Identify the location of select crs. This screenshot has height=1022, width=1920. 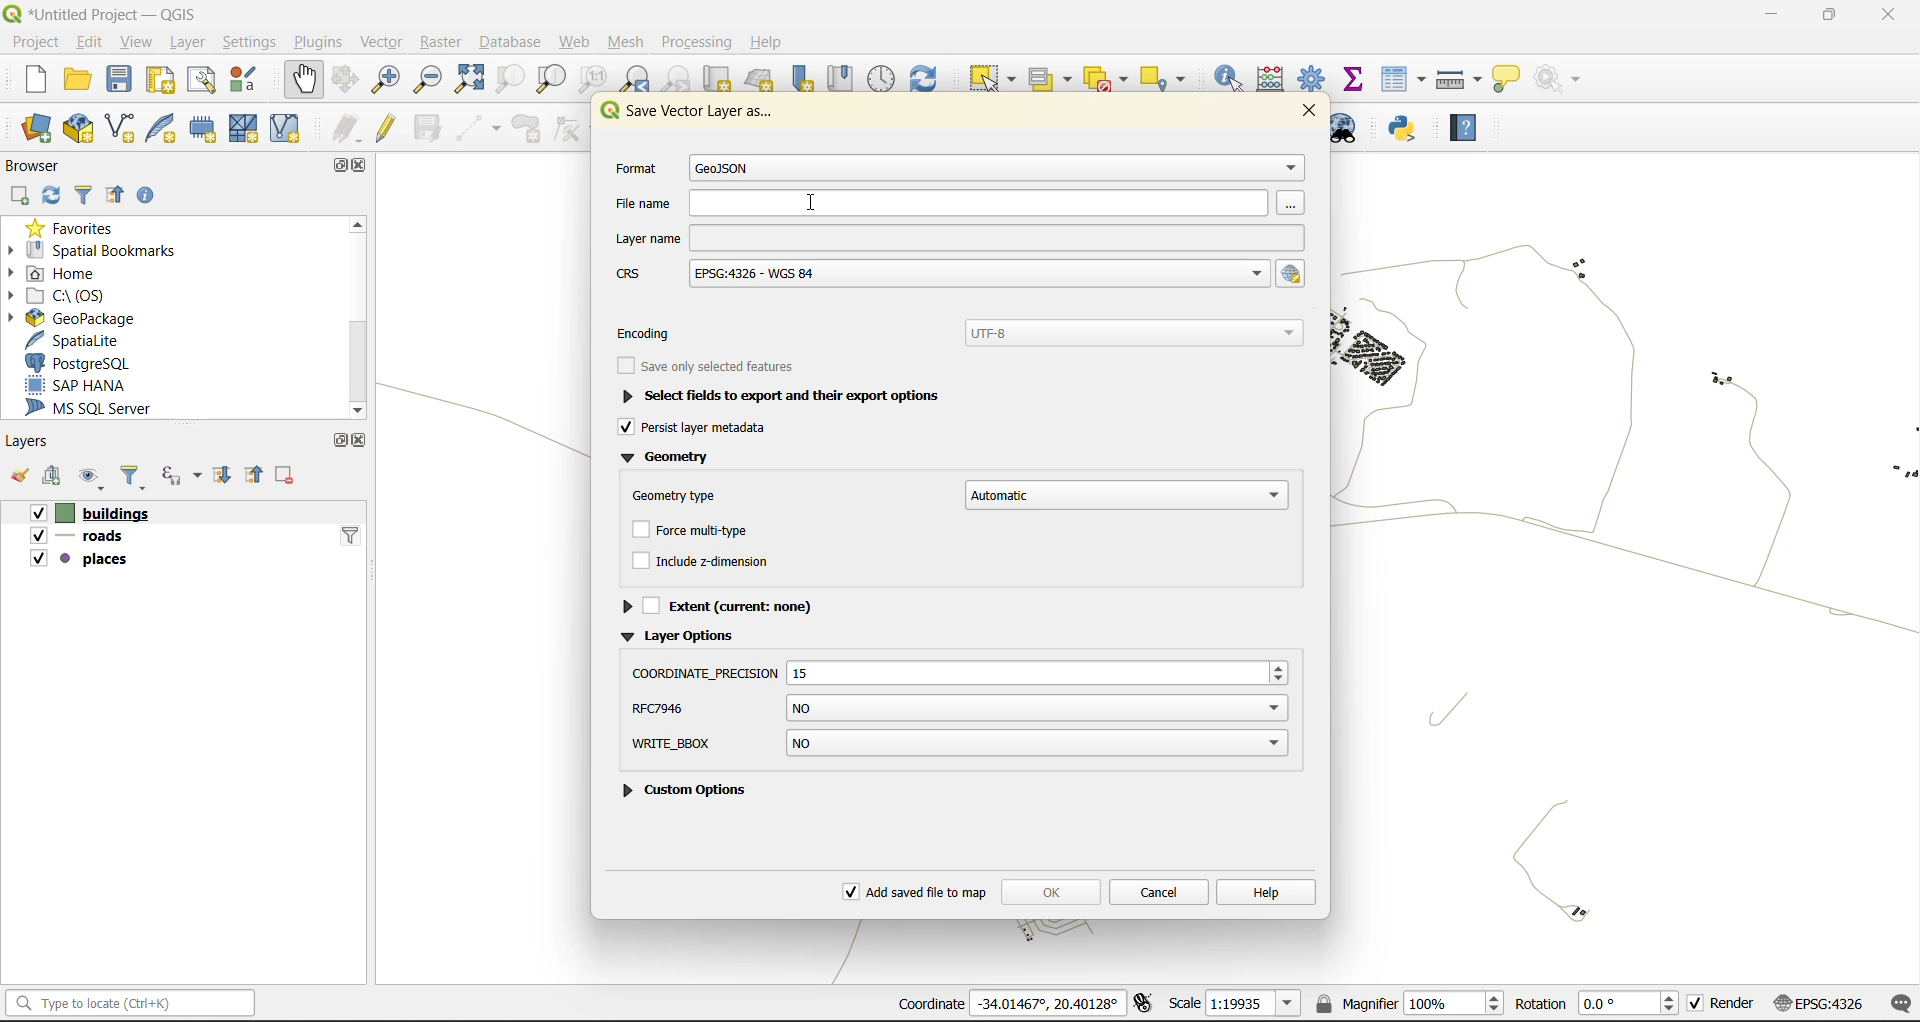
(1293, 274).